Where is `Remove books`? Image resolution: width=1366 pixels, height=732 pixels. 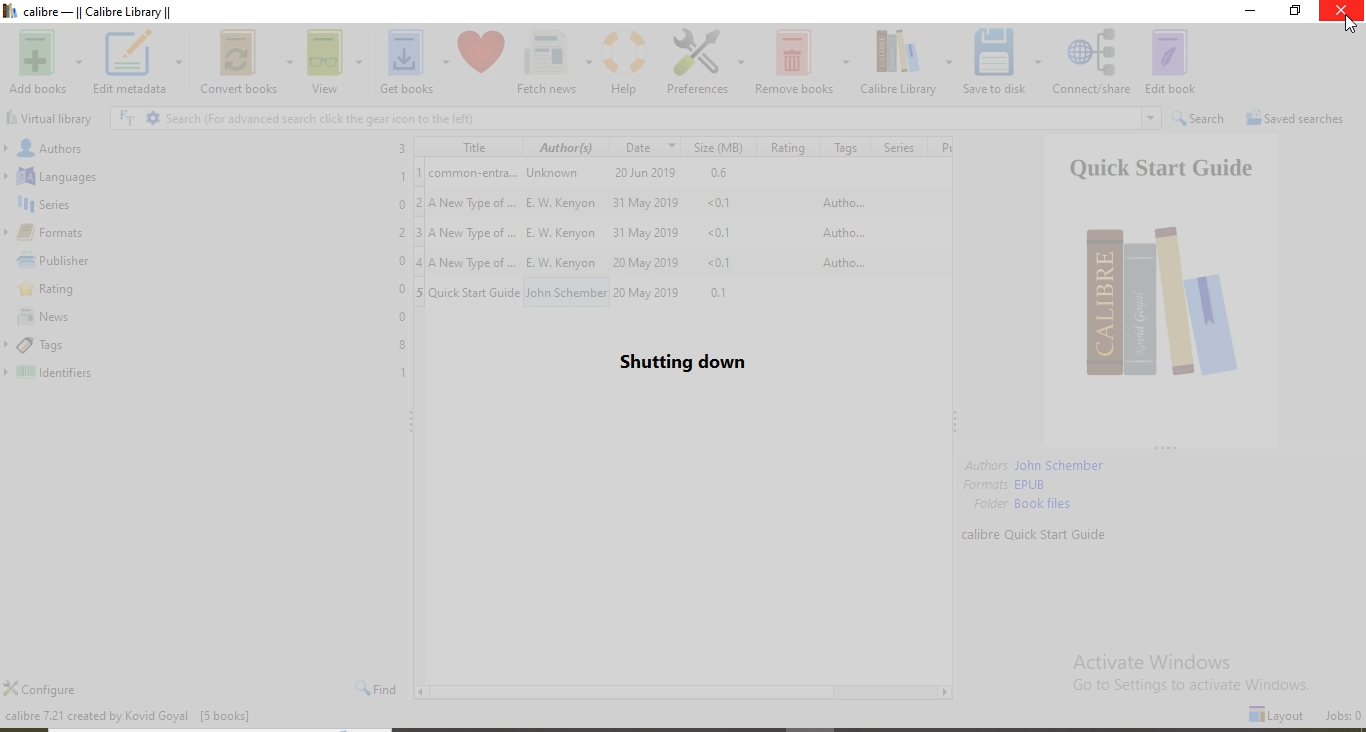 Remove books is located at coordinates (804, 62).